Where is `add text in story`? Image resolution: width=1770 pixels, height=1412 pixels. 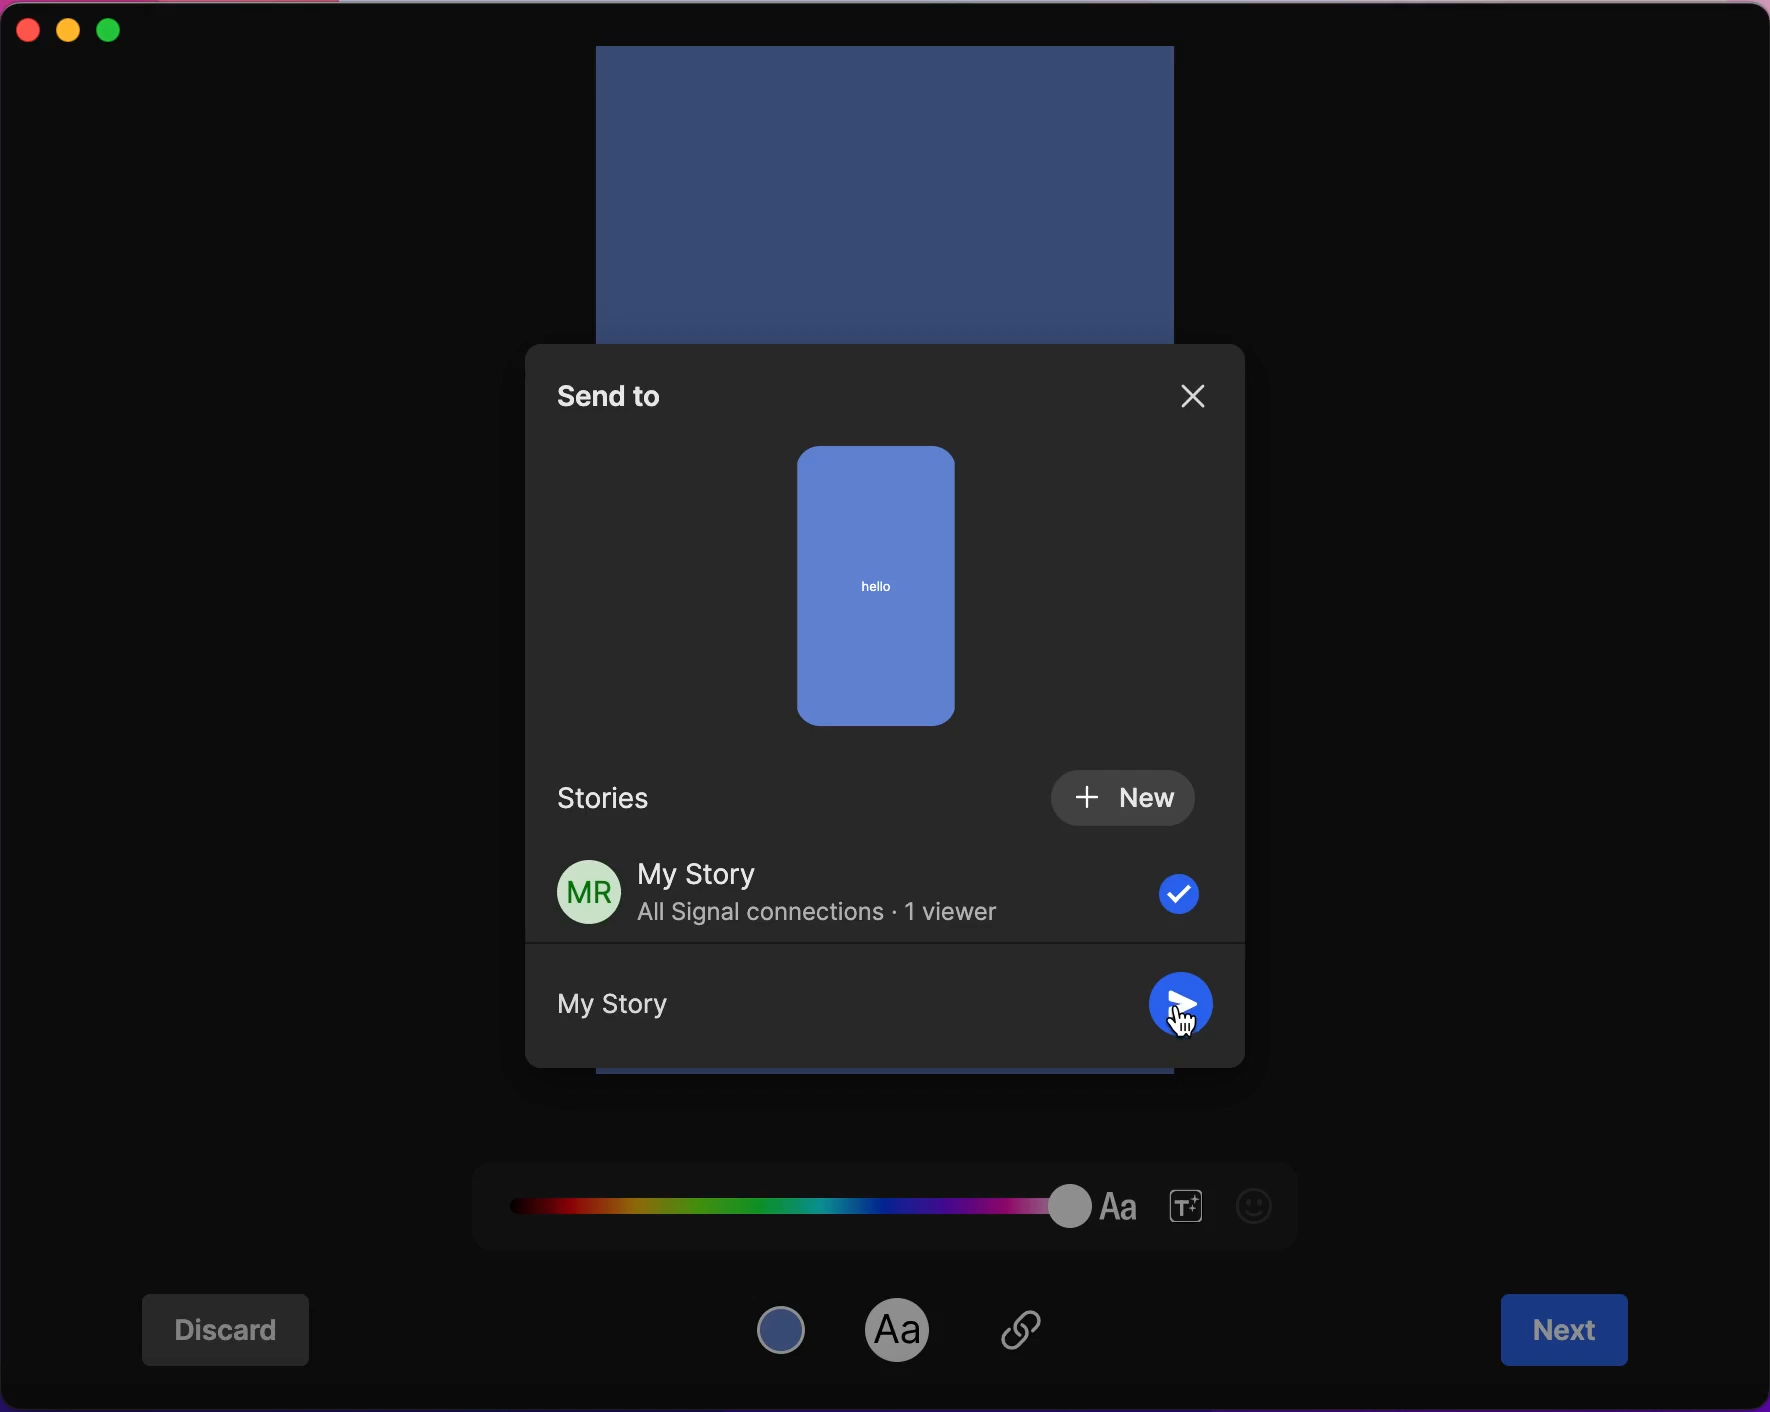
add text in story is located at coordinates (892, 182).